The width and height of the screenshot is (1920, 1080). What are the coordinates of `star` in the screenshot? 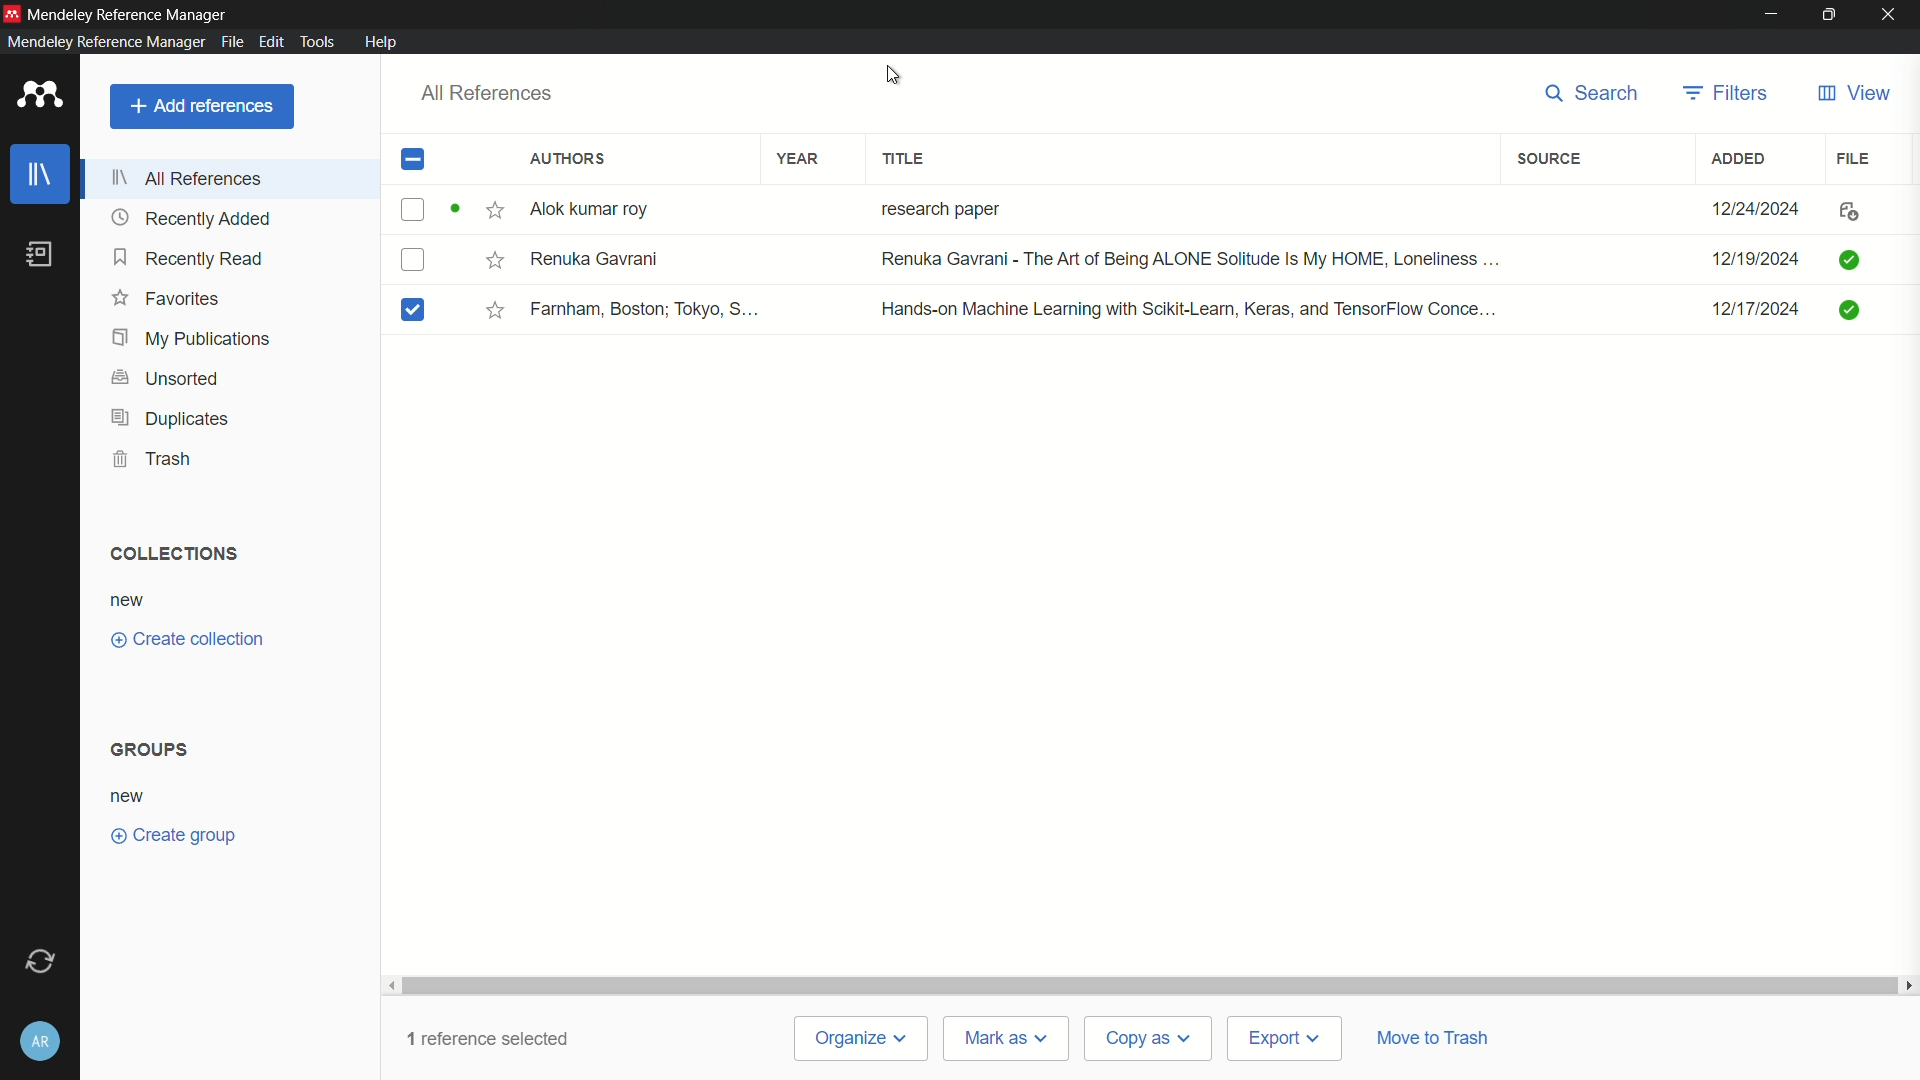 It's located at (495, 262).